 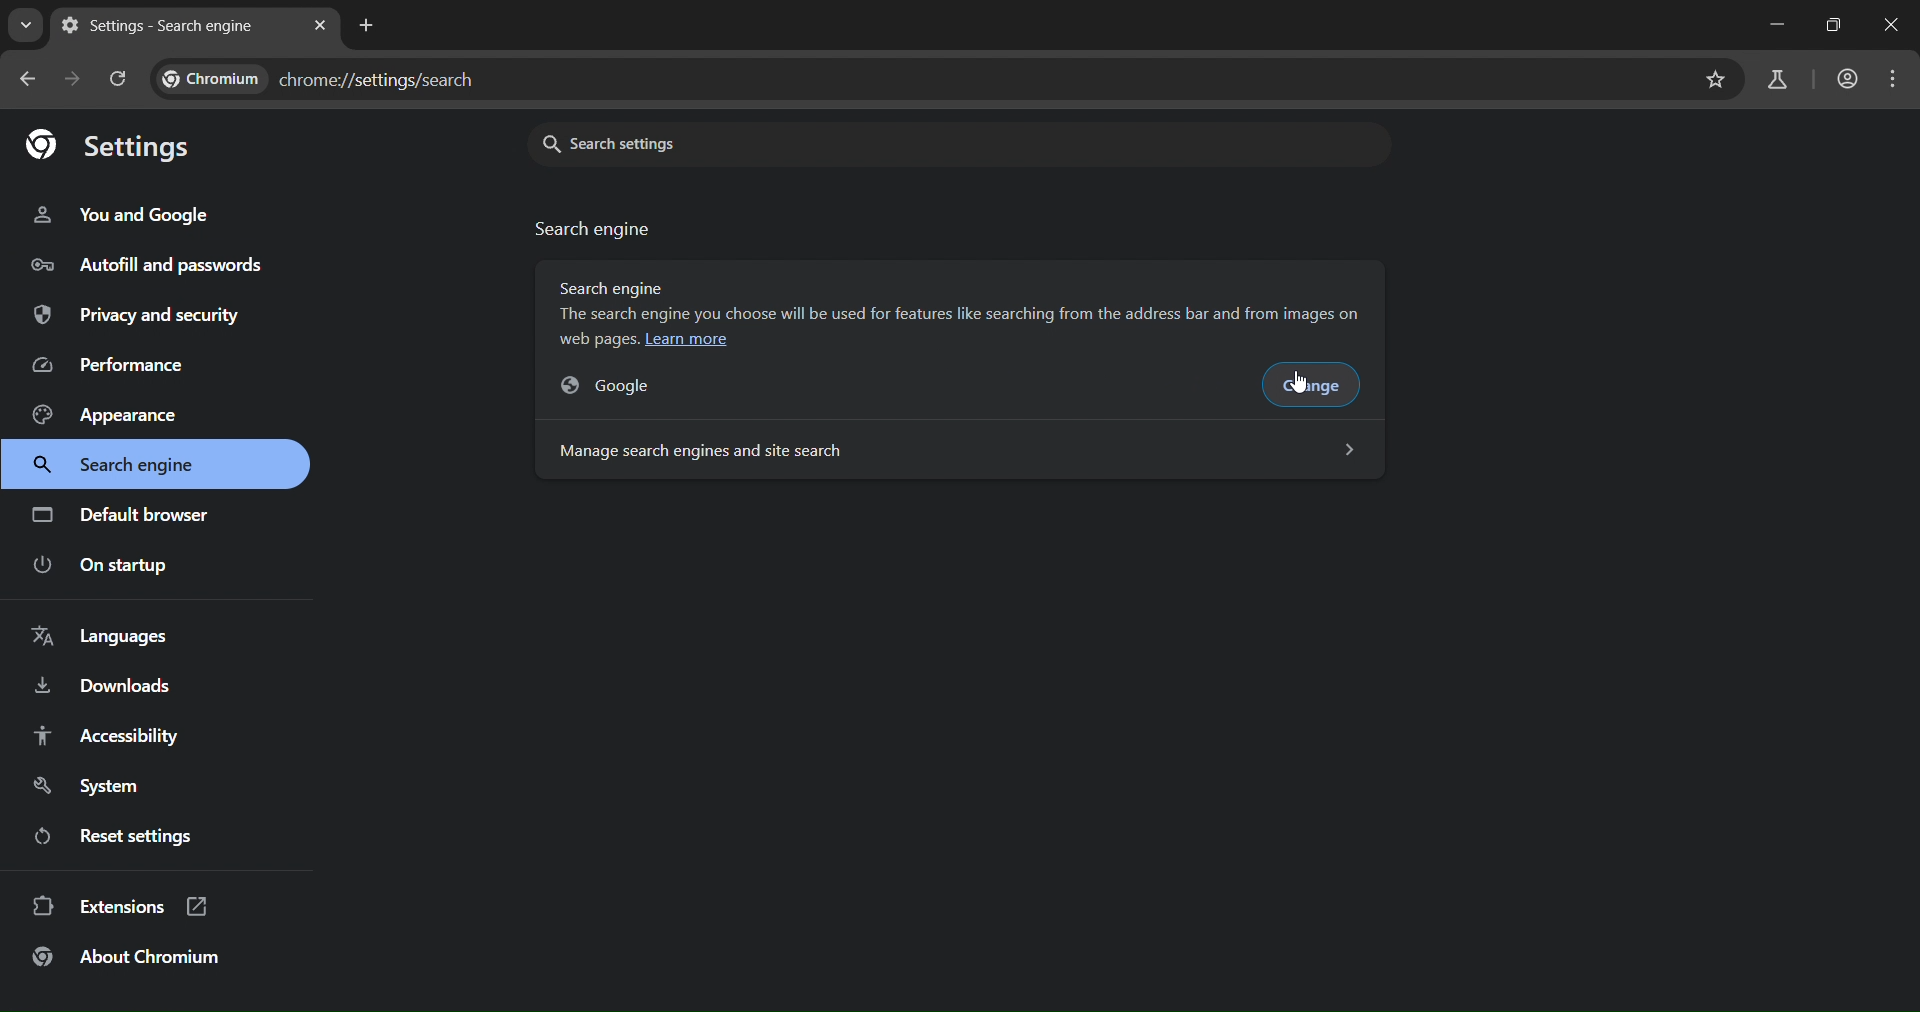 I want to click on web pages., so click(x=599, y=339).